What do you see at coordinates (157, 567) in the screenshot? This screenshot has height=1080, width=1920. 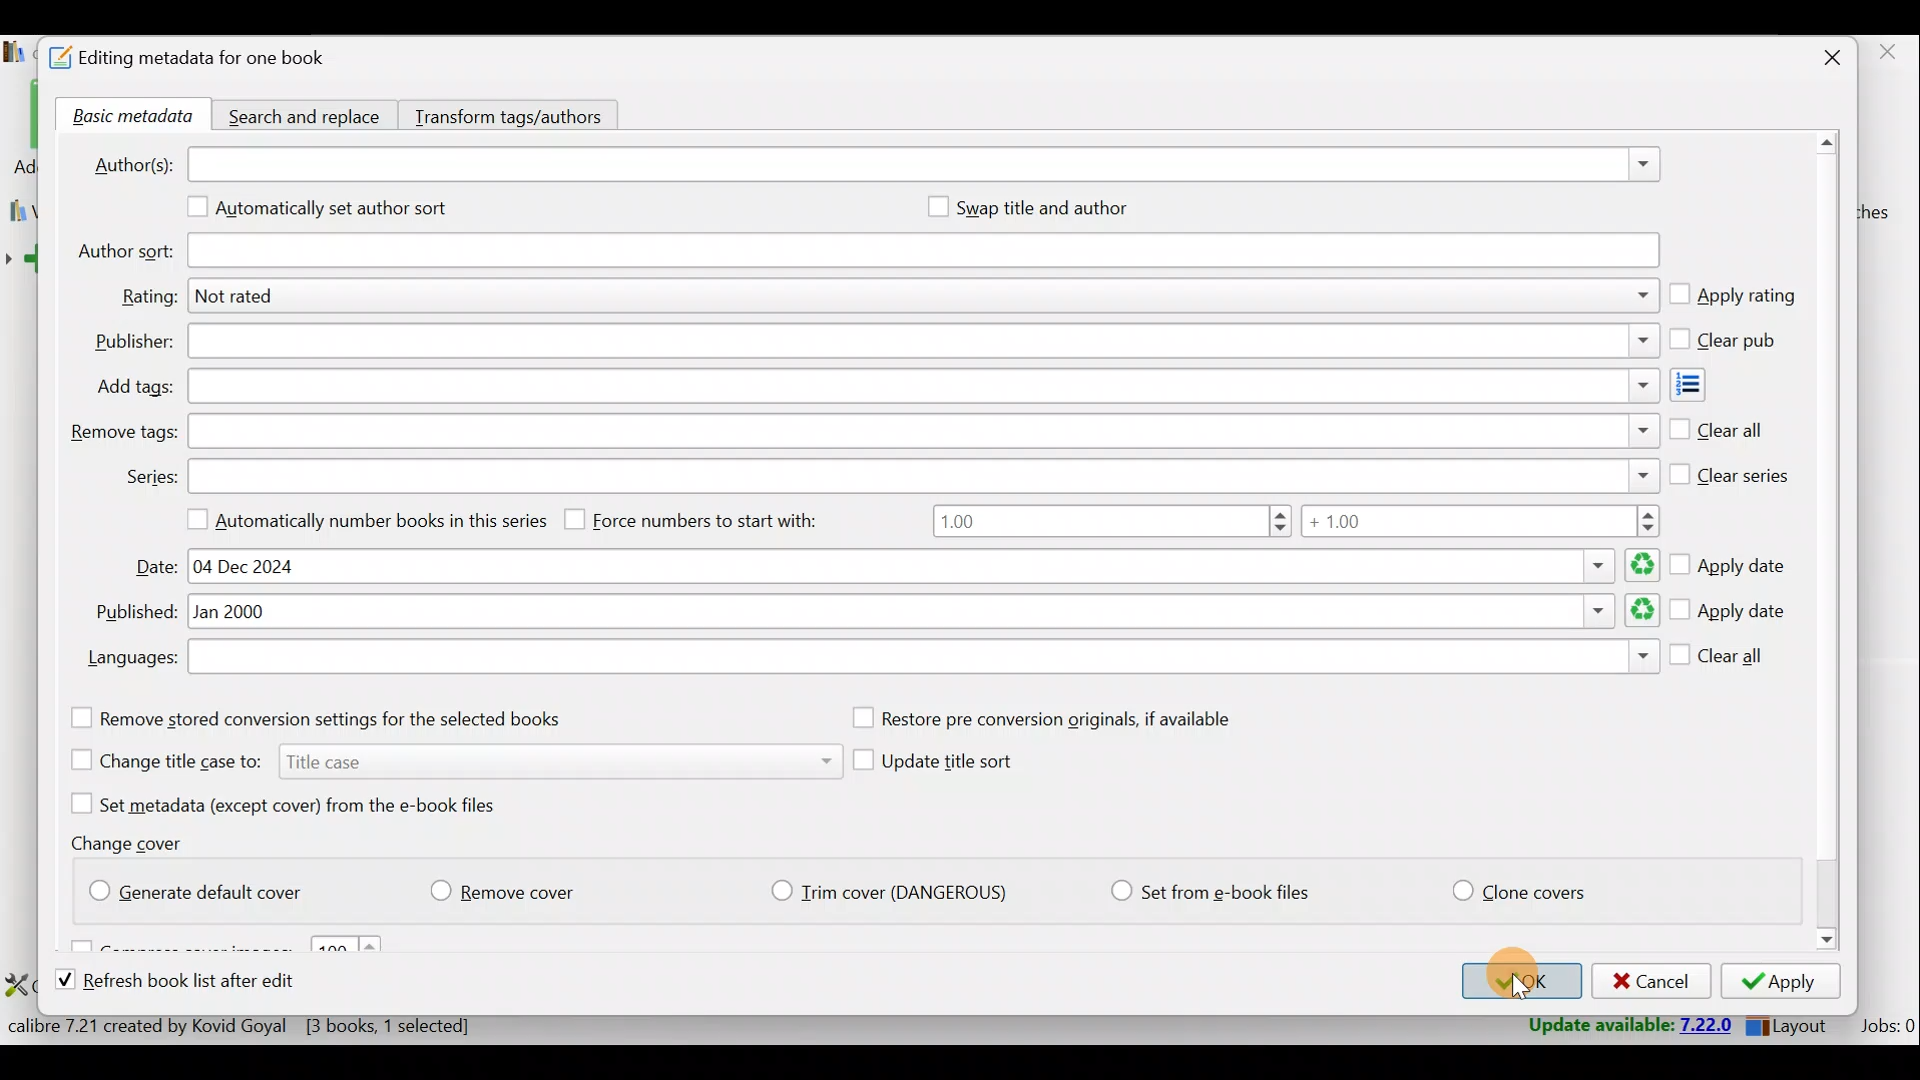 I see `Date:` at bounding box center [157, 567].